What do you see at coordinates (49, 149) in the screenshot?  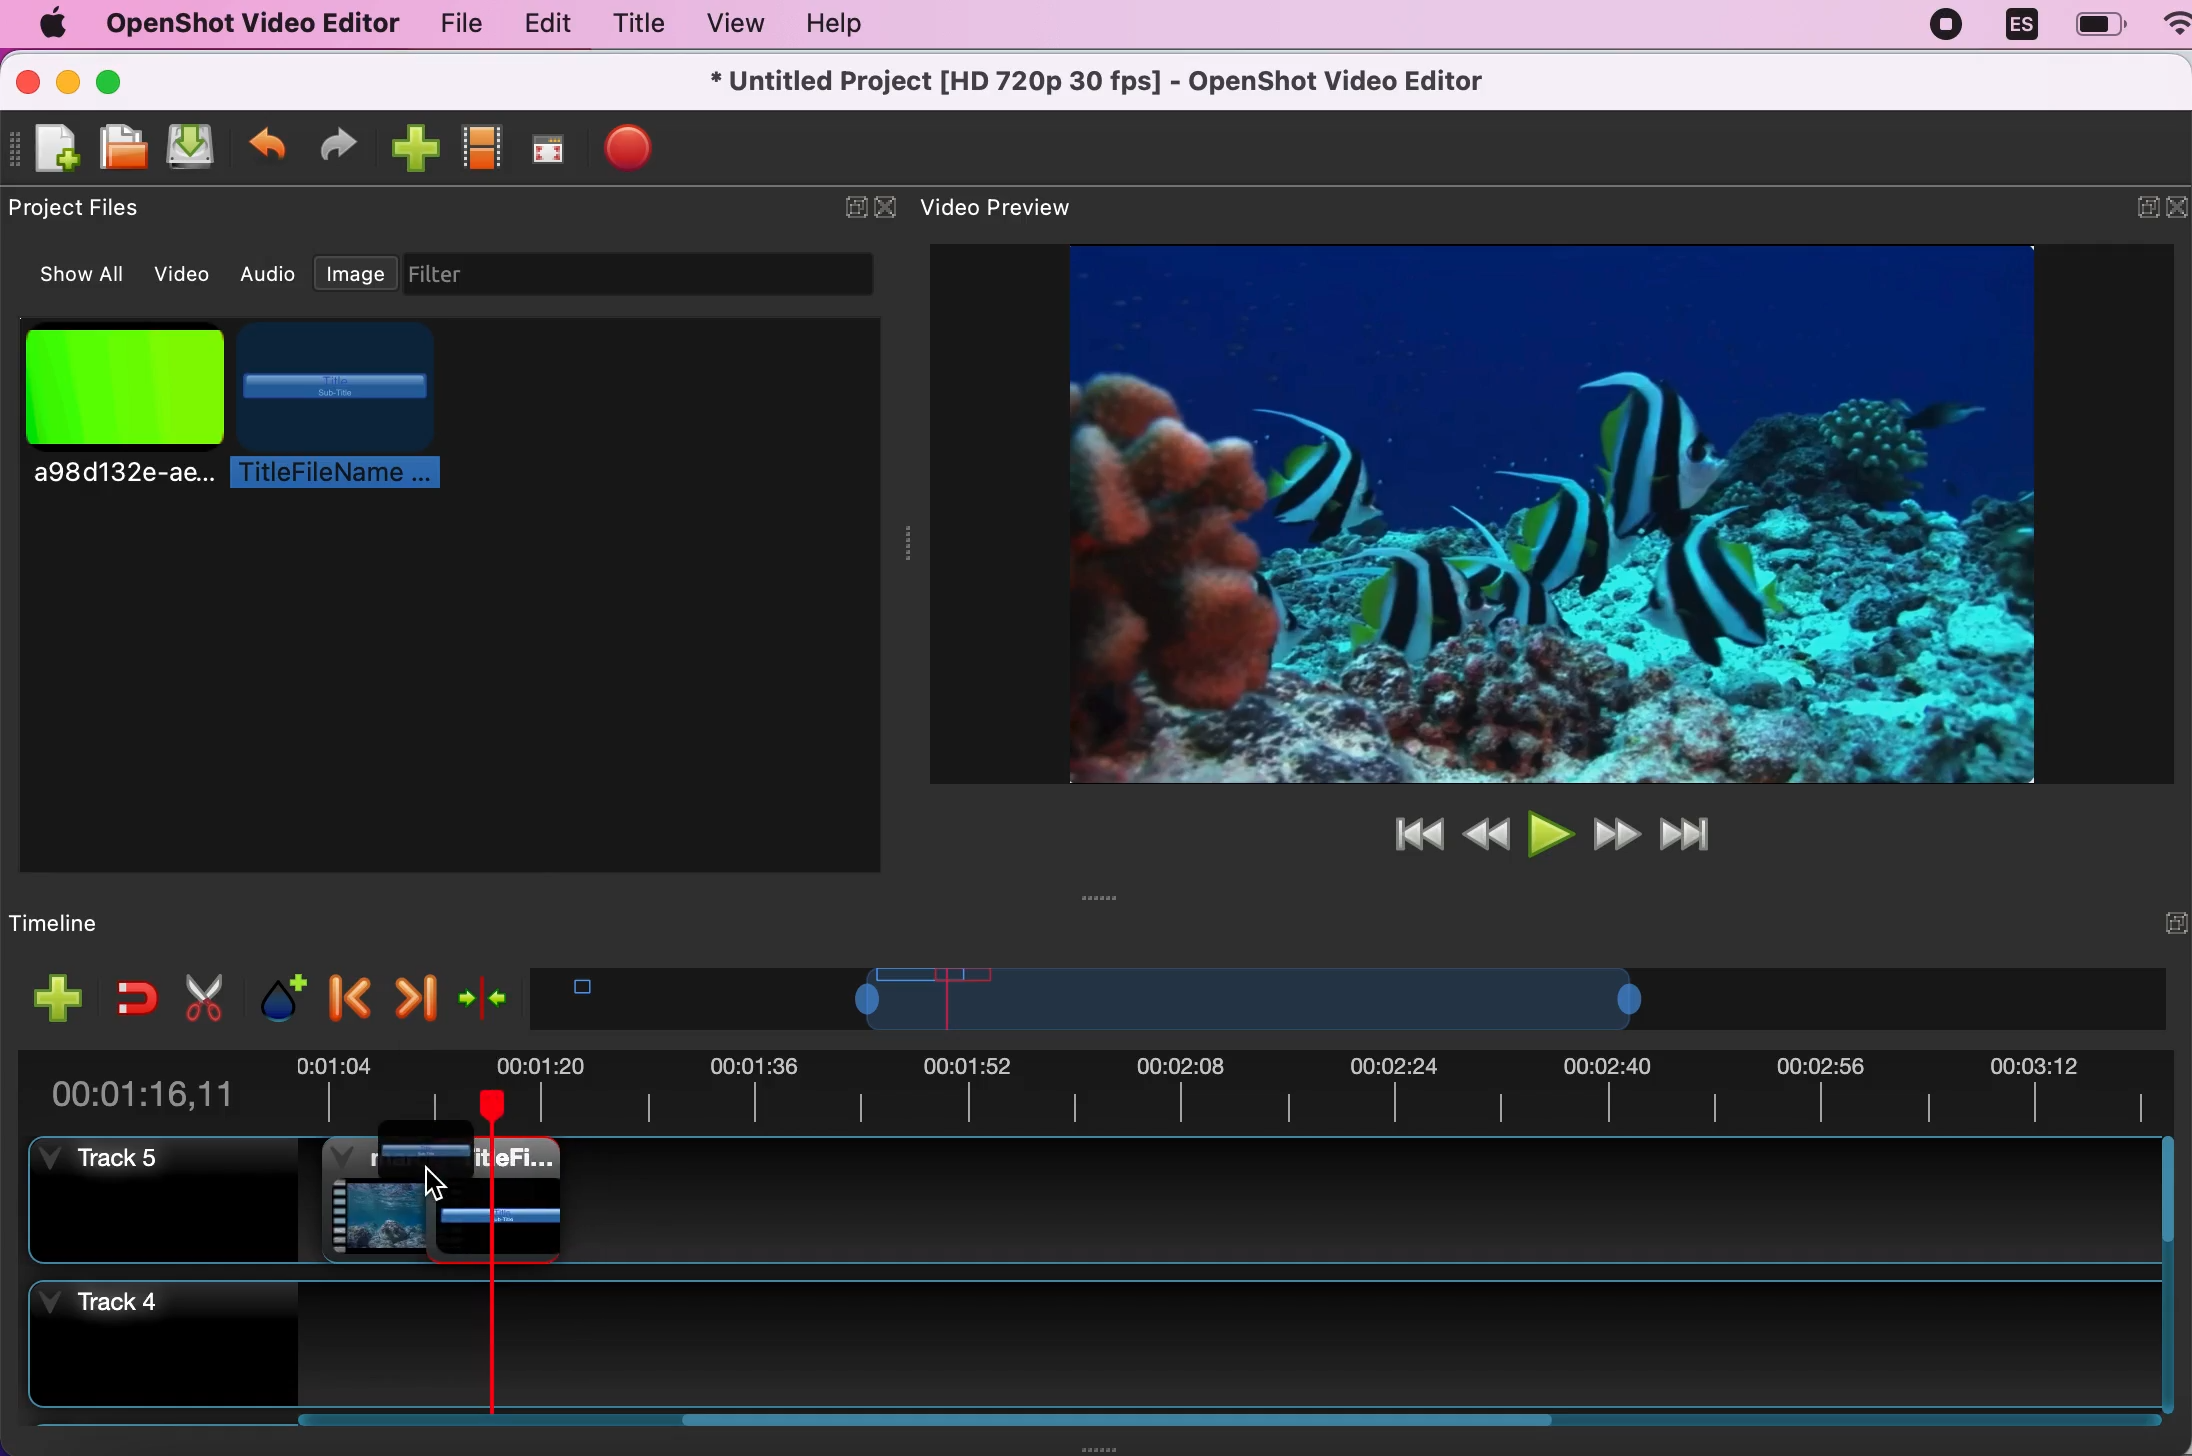 I see `new file` at bounding box center [49, 149].